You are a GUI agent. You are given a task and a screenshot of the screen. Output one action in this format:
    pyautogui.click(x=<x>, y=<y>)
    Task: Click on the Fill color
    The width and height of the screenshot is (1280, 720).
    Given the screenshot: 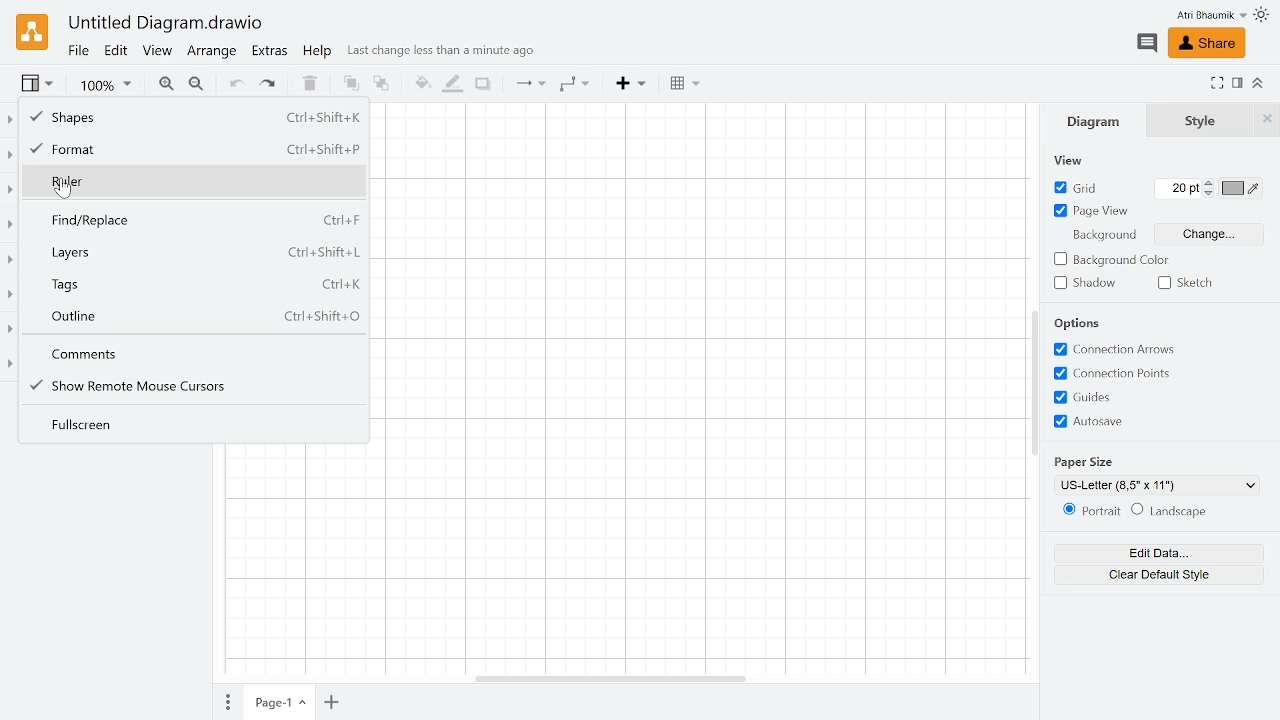 What is the action you would take?
    pyautogui.click(x=422, y=83)
    